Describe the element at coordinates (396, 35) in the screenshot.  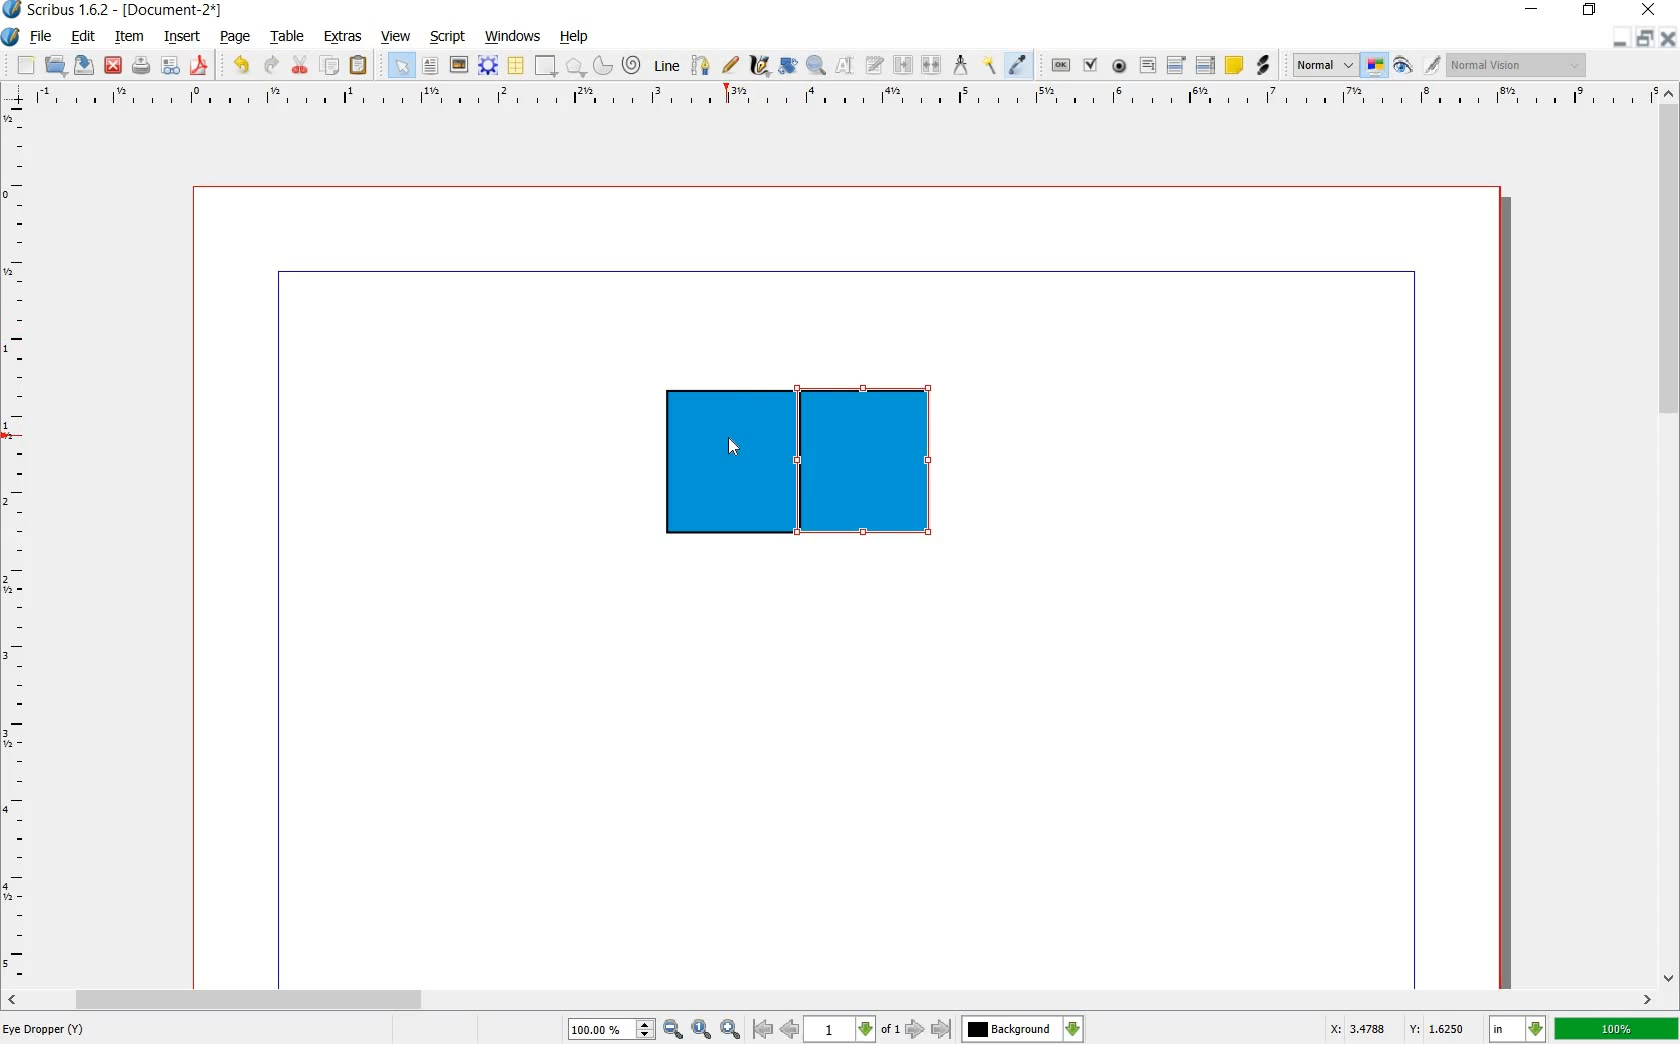
I see `view` at that location.